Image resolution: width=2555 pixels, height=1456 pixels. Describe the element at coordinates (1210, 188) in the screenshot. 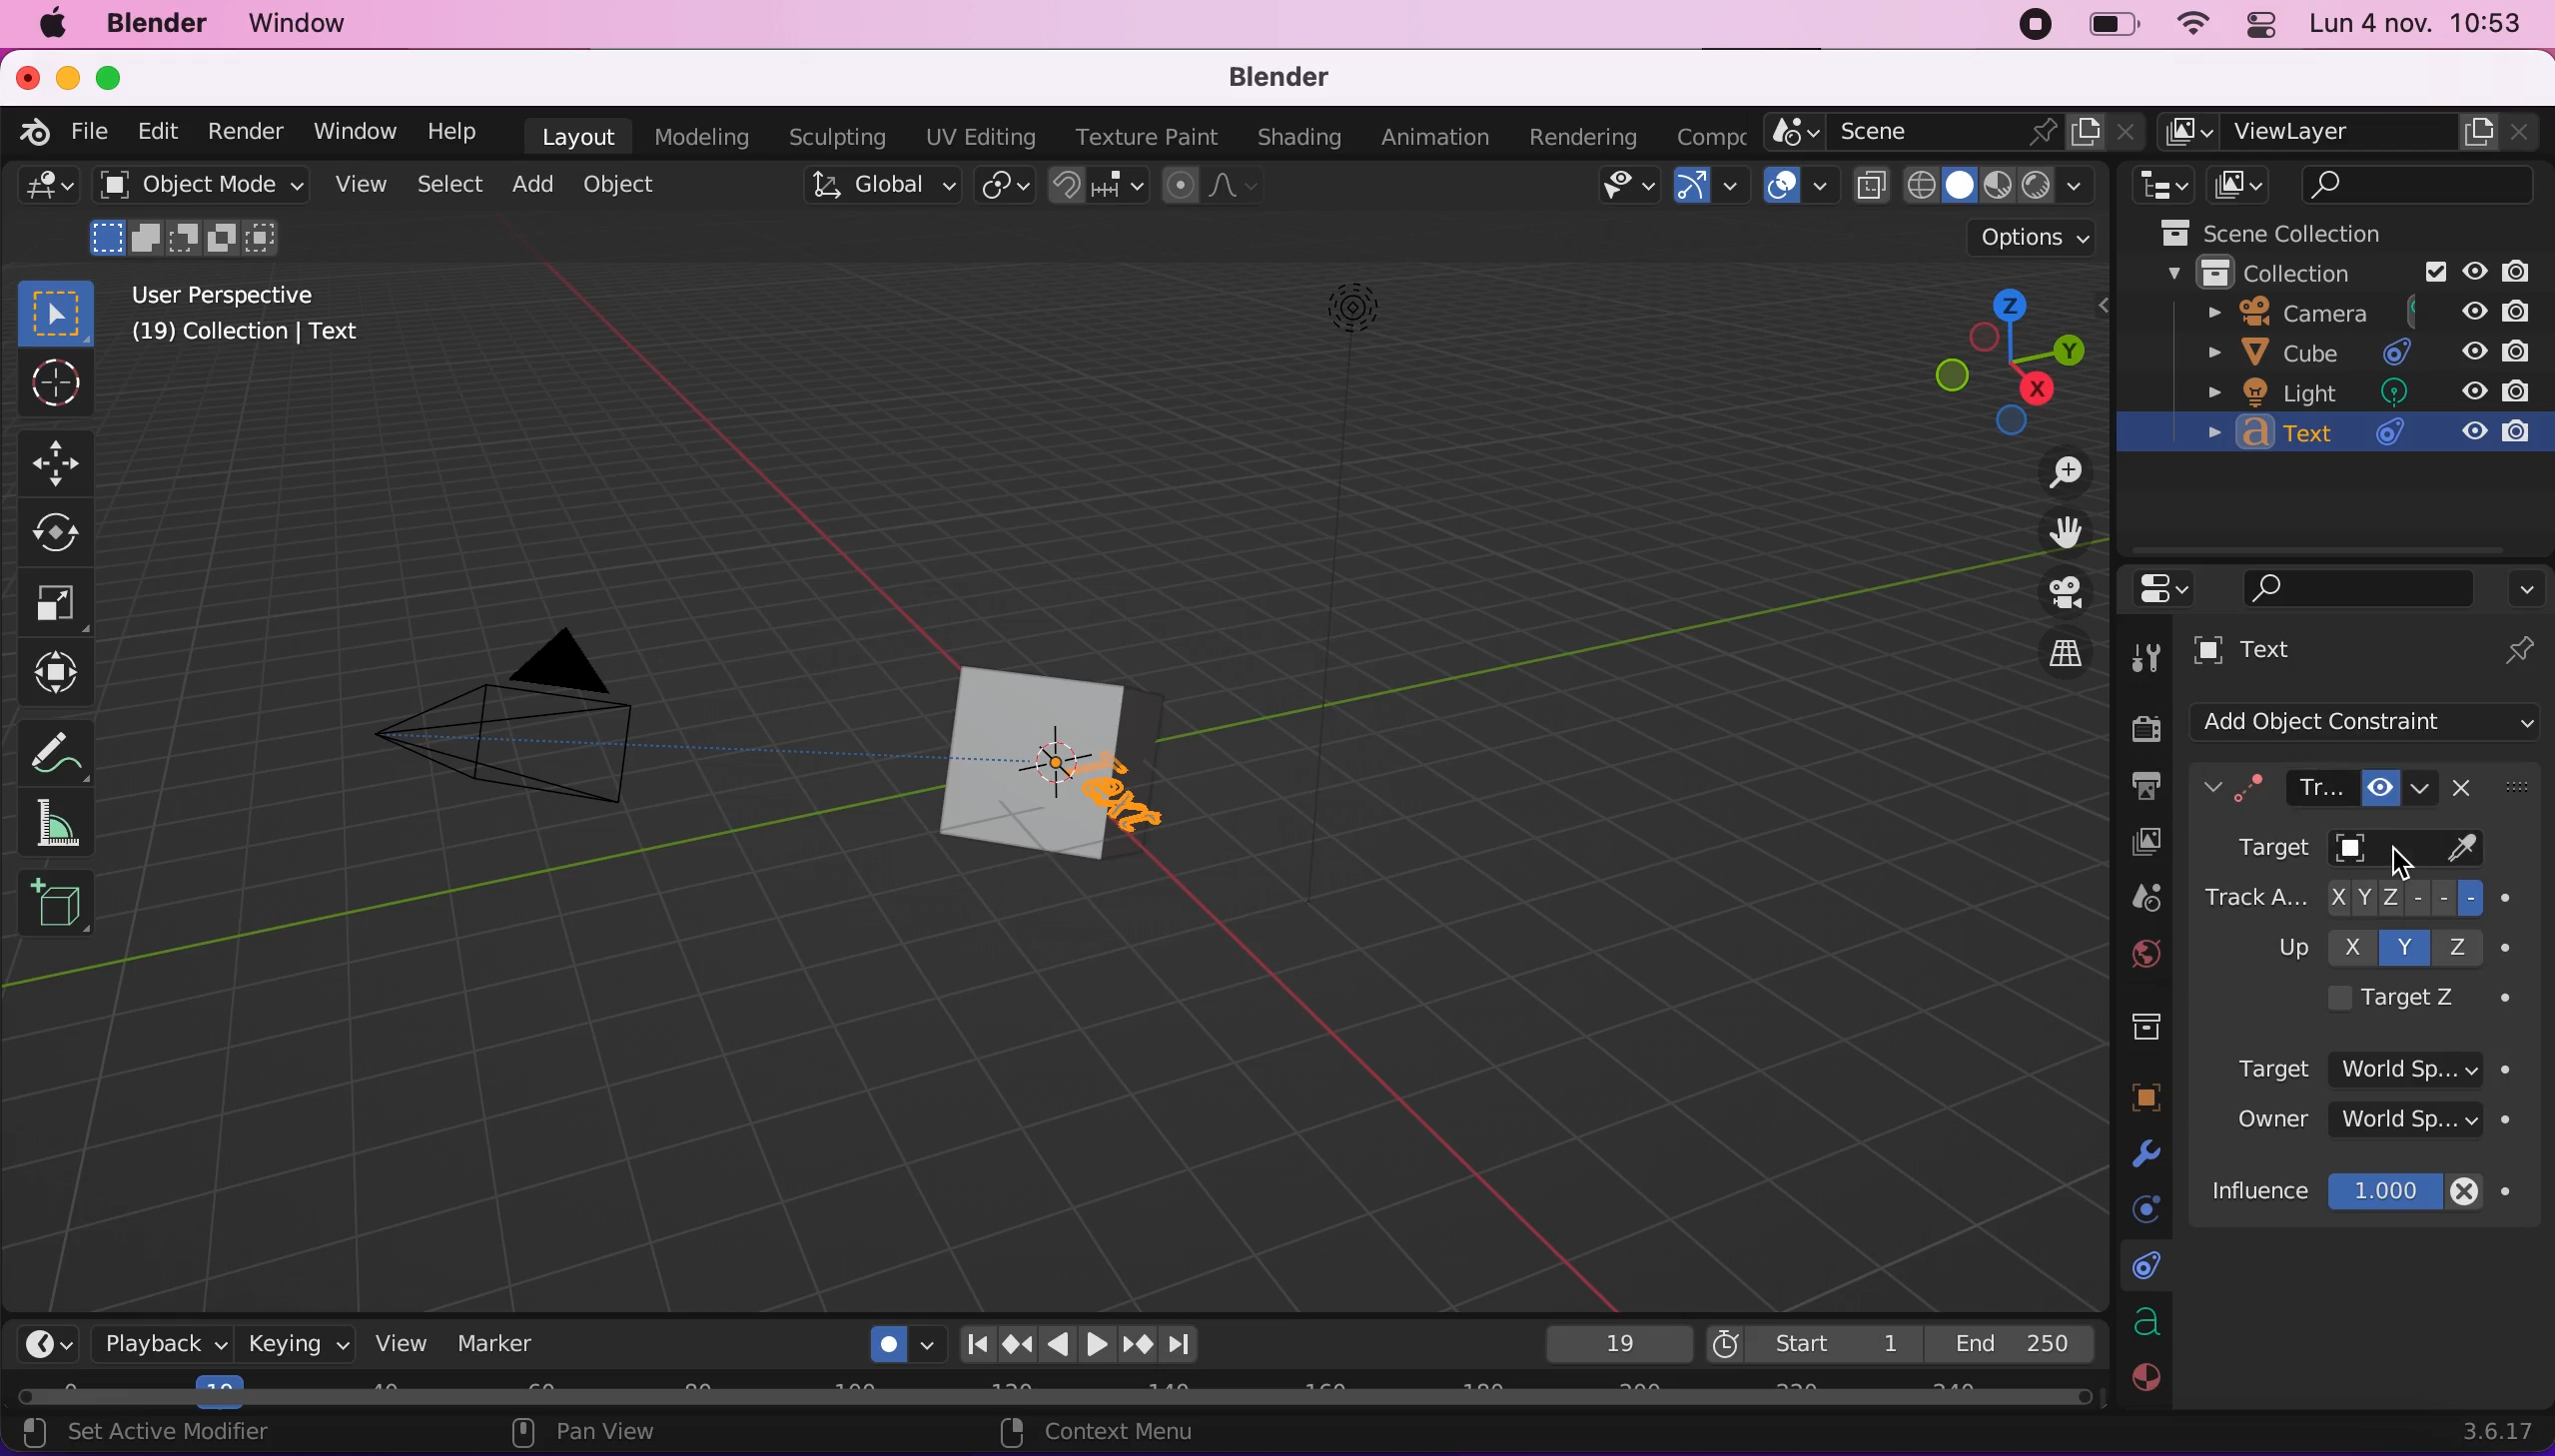

I see `proportional editing objects` at that location.